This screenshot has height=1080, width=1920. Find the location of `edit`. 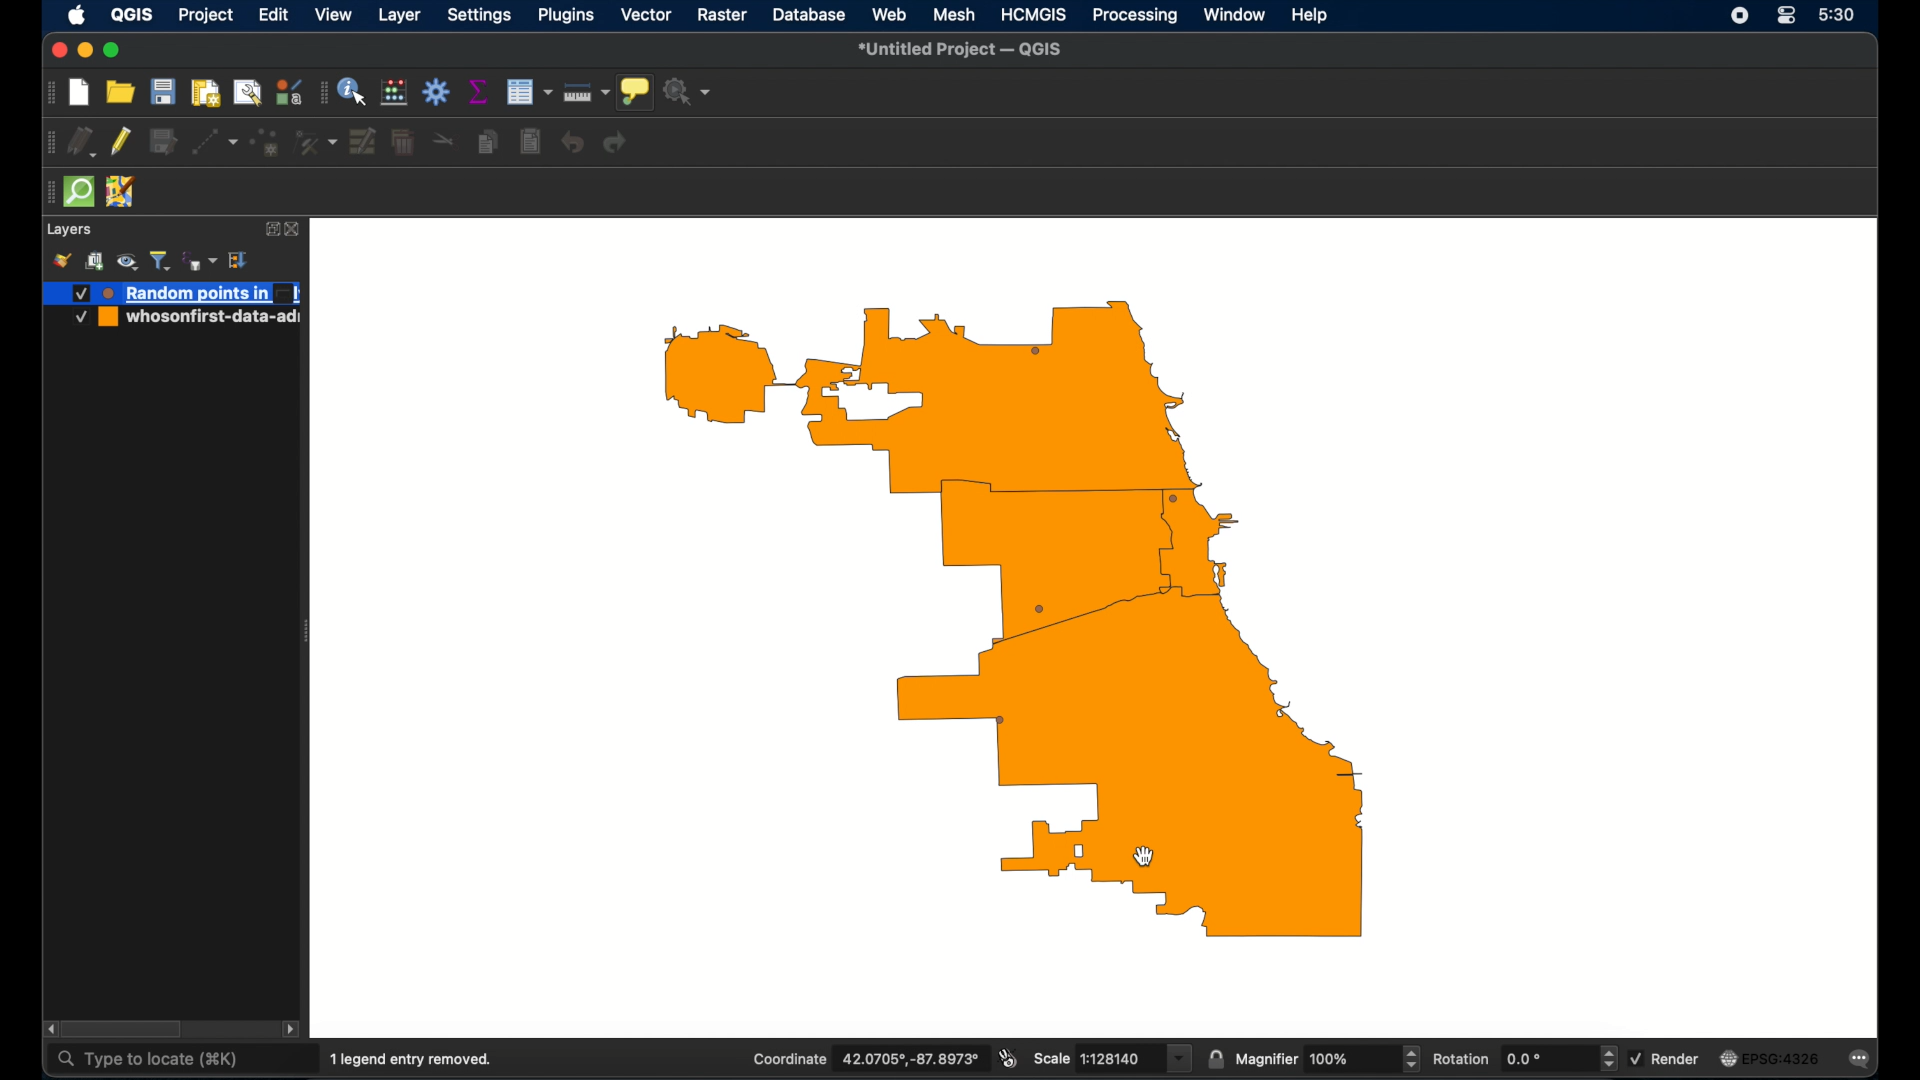

edit is located at coordinates (273, 15).